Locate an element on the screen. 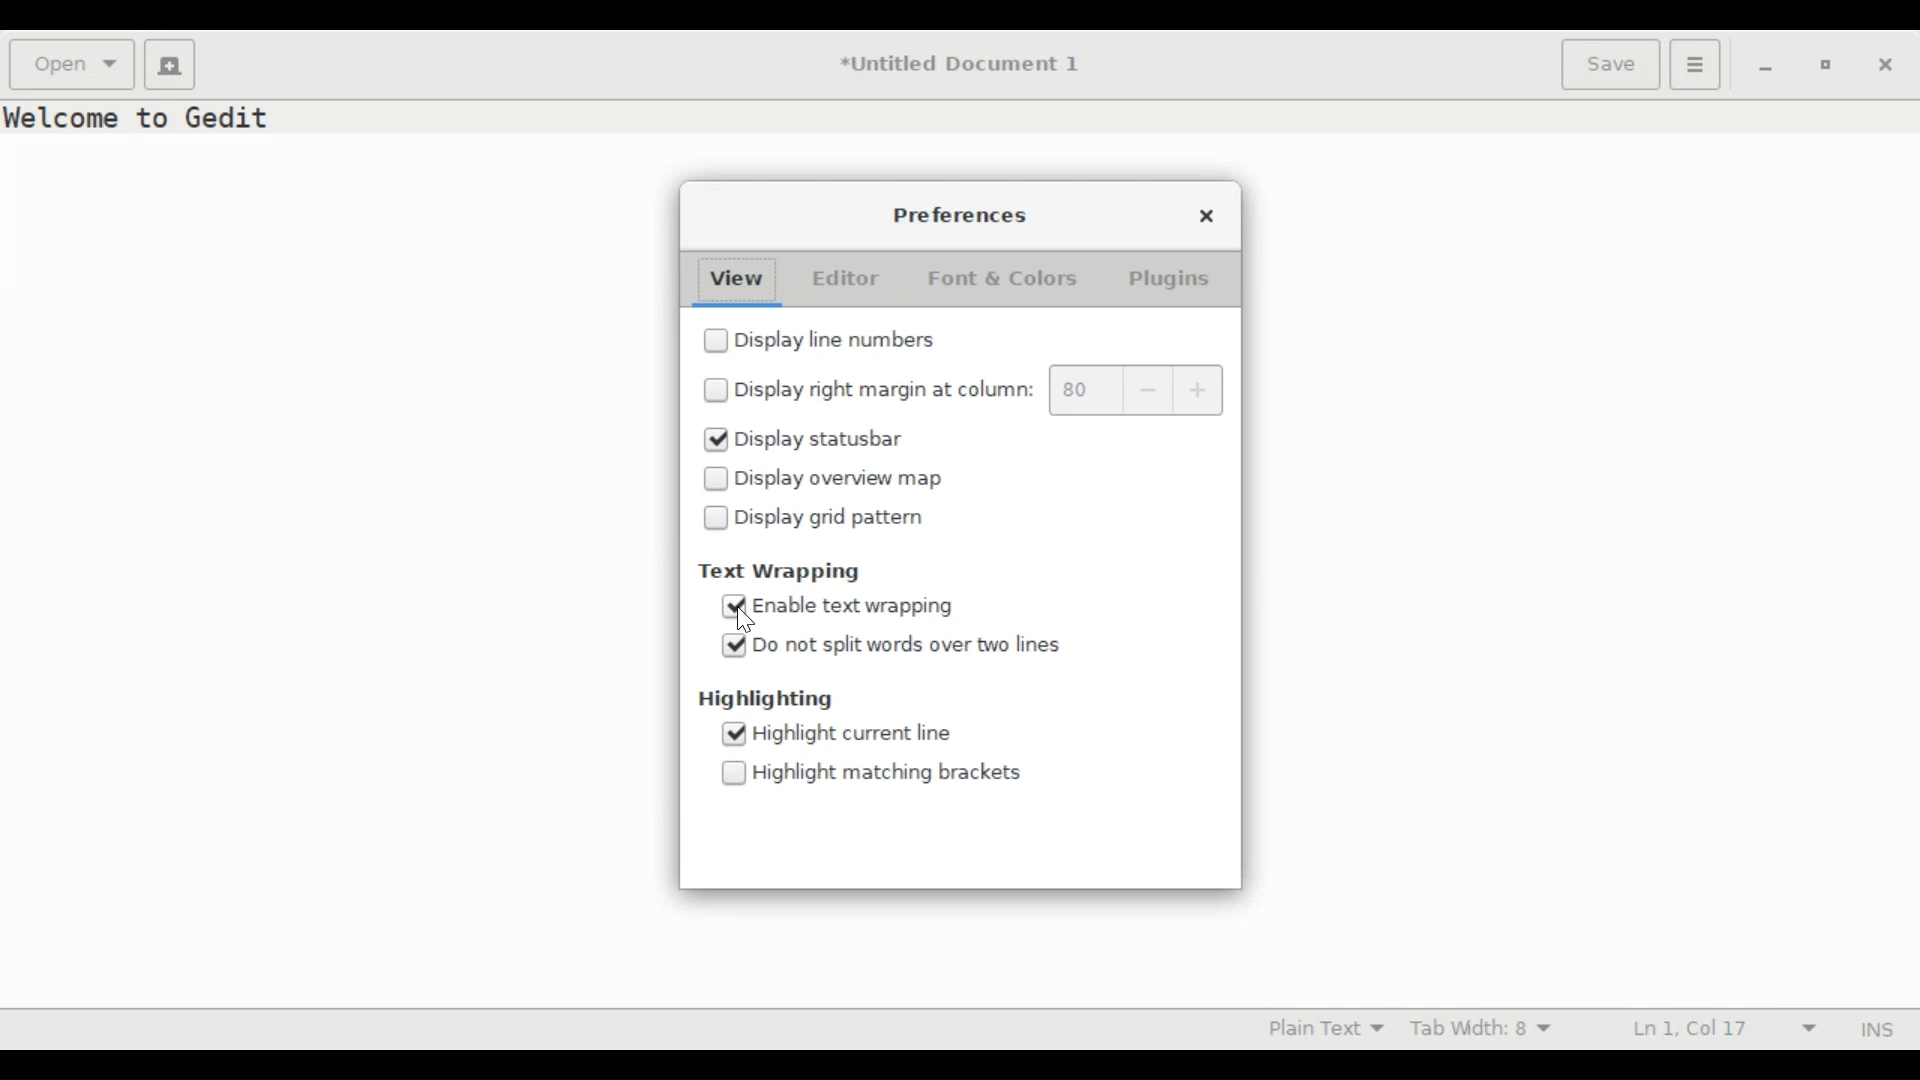 This screenshot has height=1080, width=1920. checked checkbox is located at coordinates (715, 439).